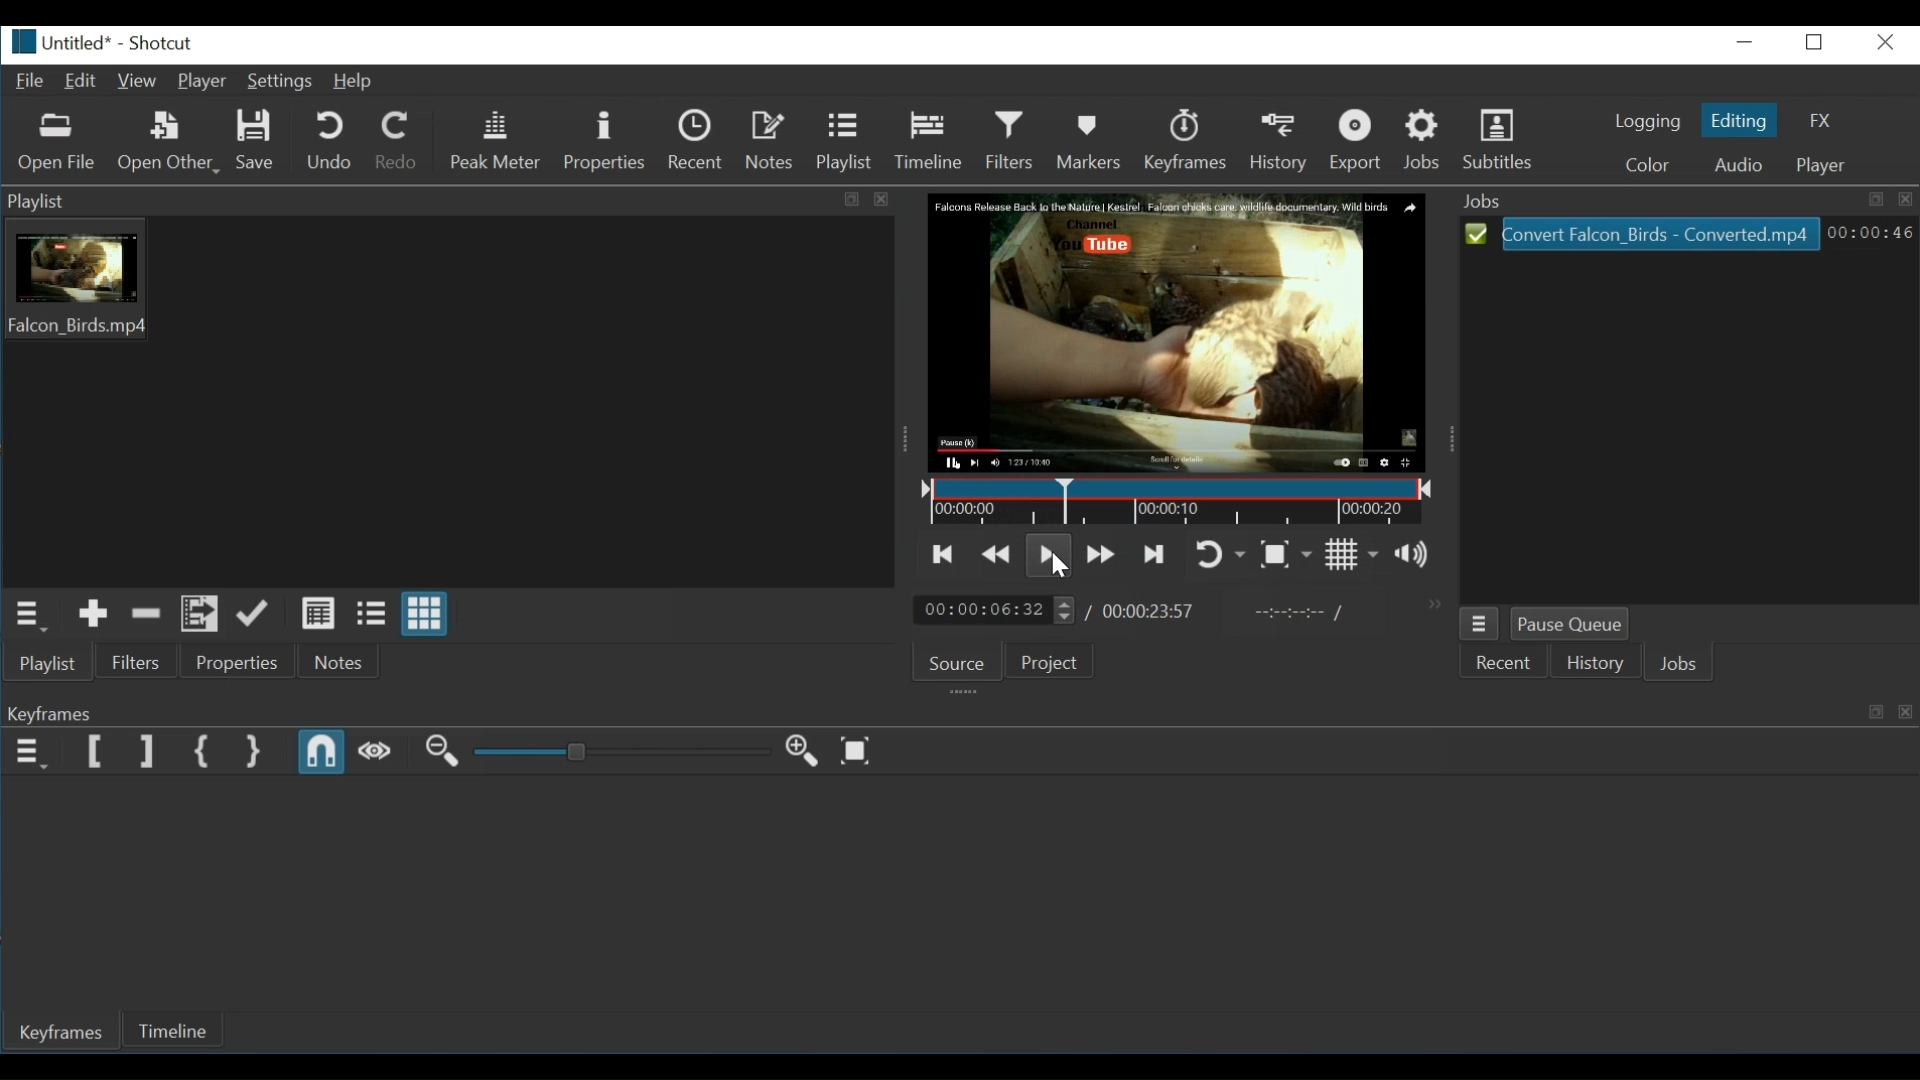  What do you see at coordinates (995, 611) in the screenshot?
I see `Current position` at bounding box center [995, 611].